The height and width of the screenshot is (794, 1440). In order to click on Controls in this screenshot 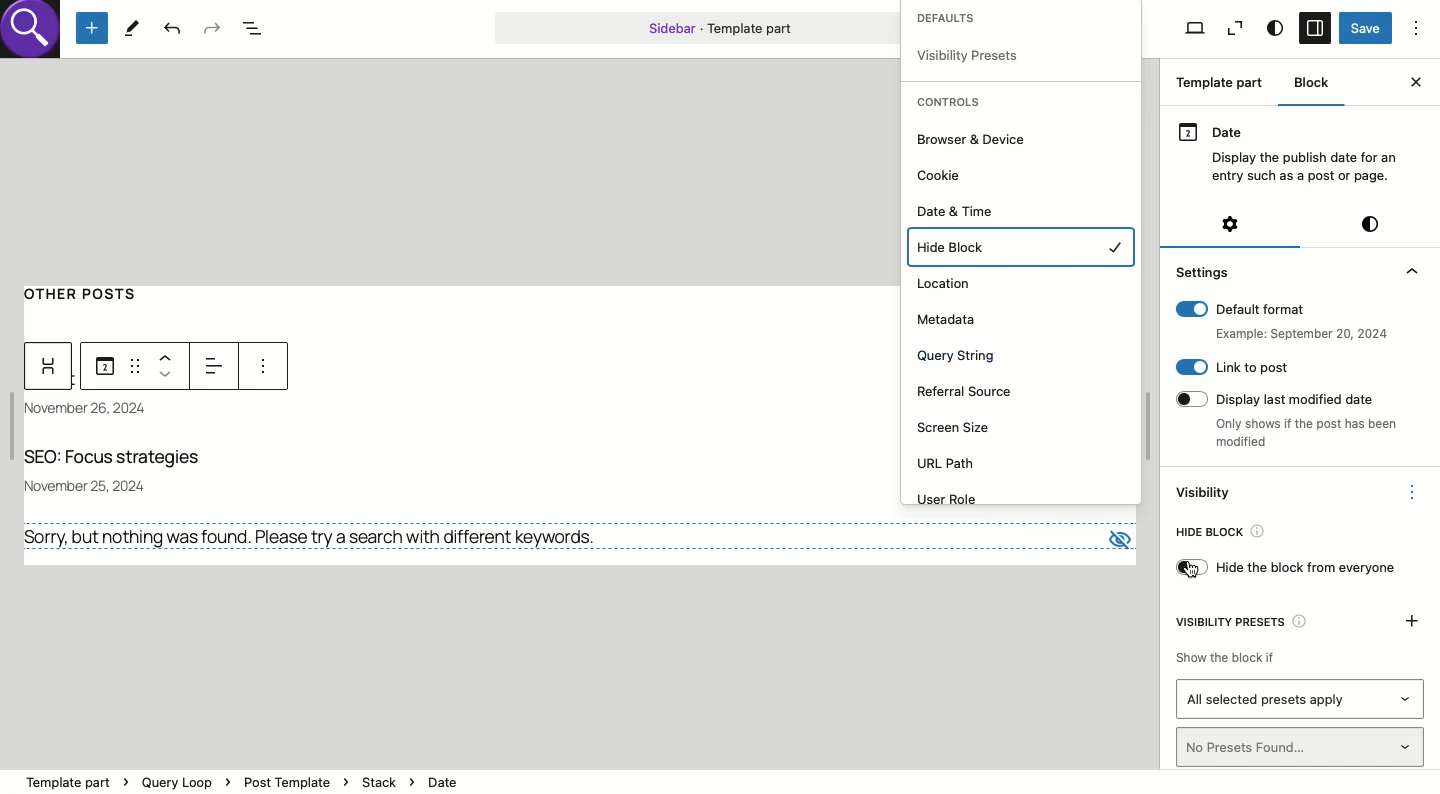, I will do `click(953, 103)`.